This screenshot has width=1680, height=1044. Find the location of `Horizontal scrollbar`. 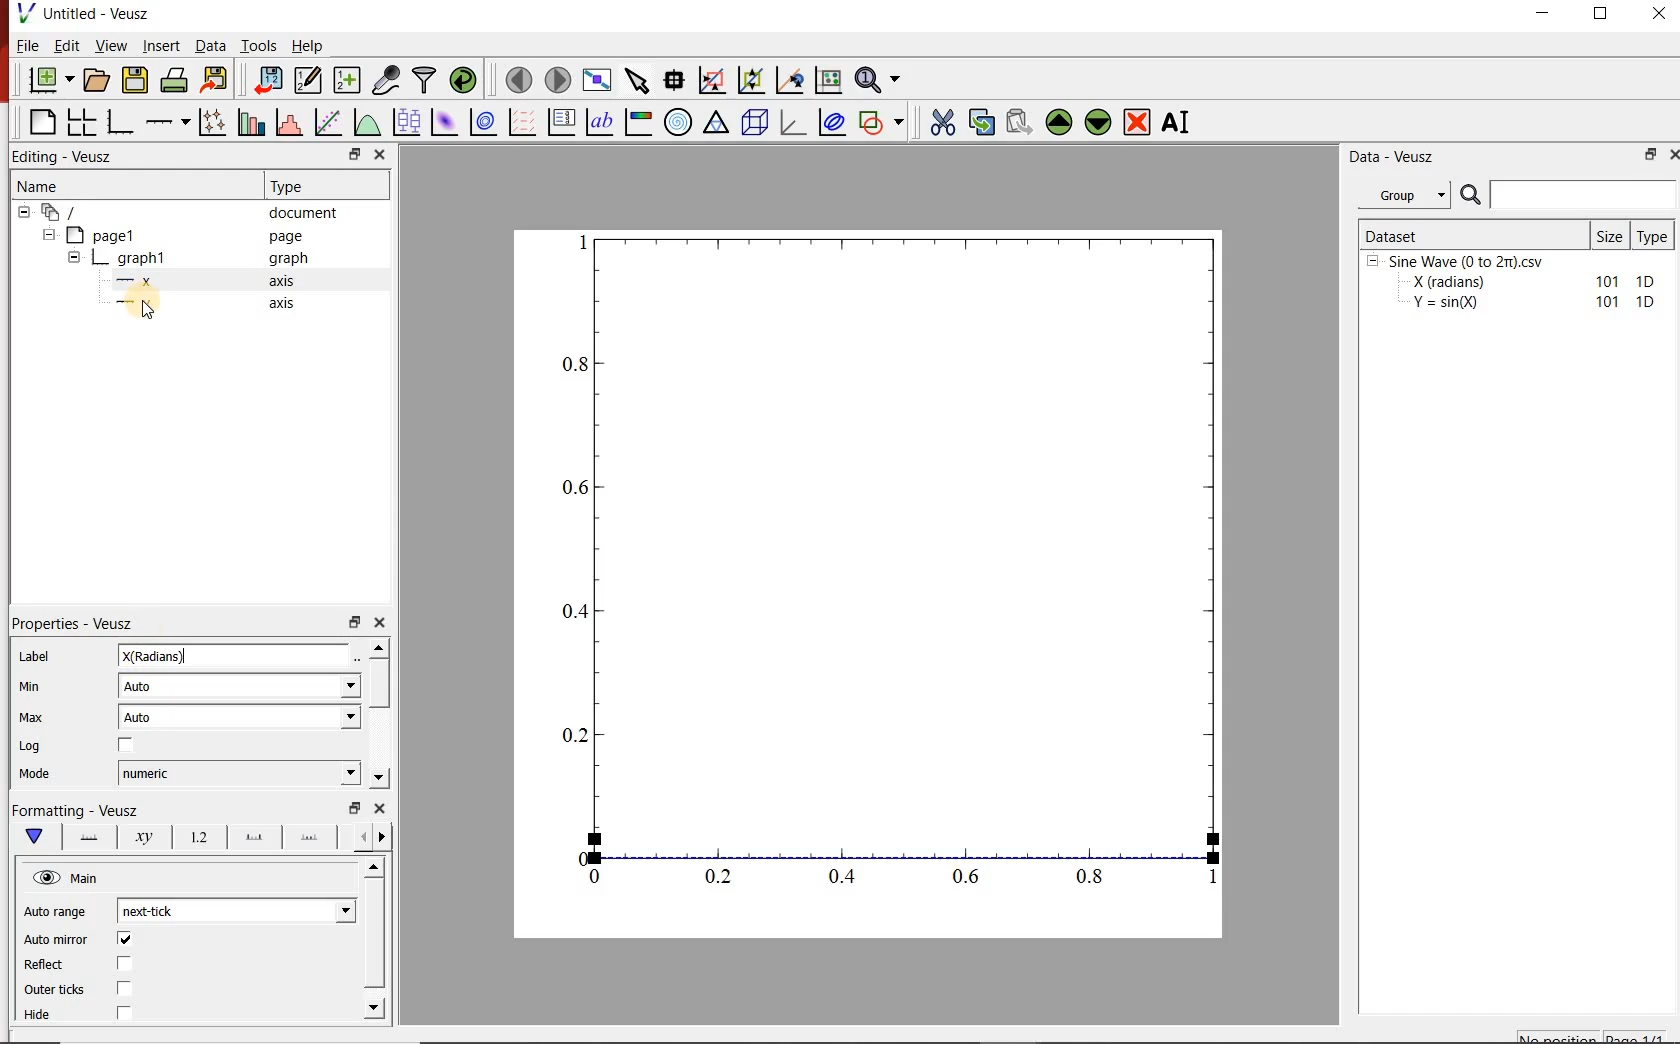

Horizontal scrollbar is located at coordinates (377, 936).